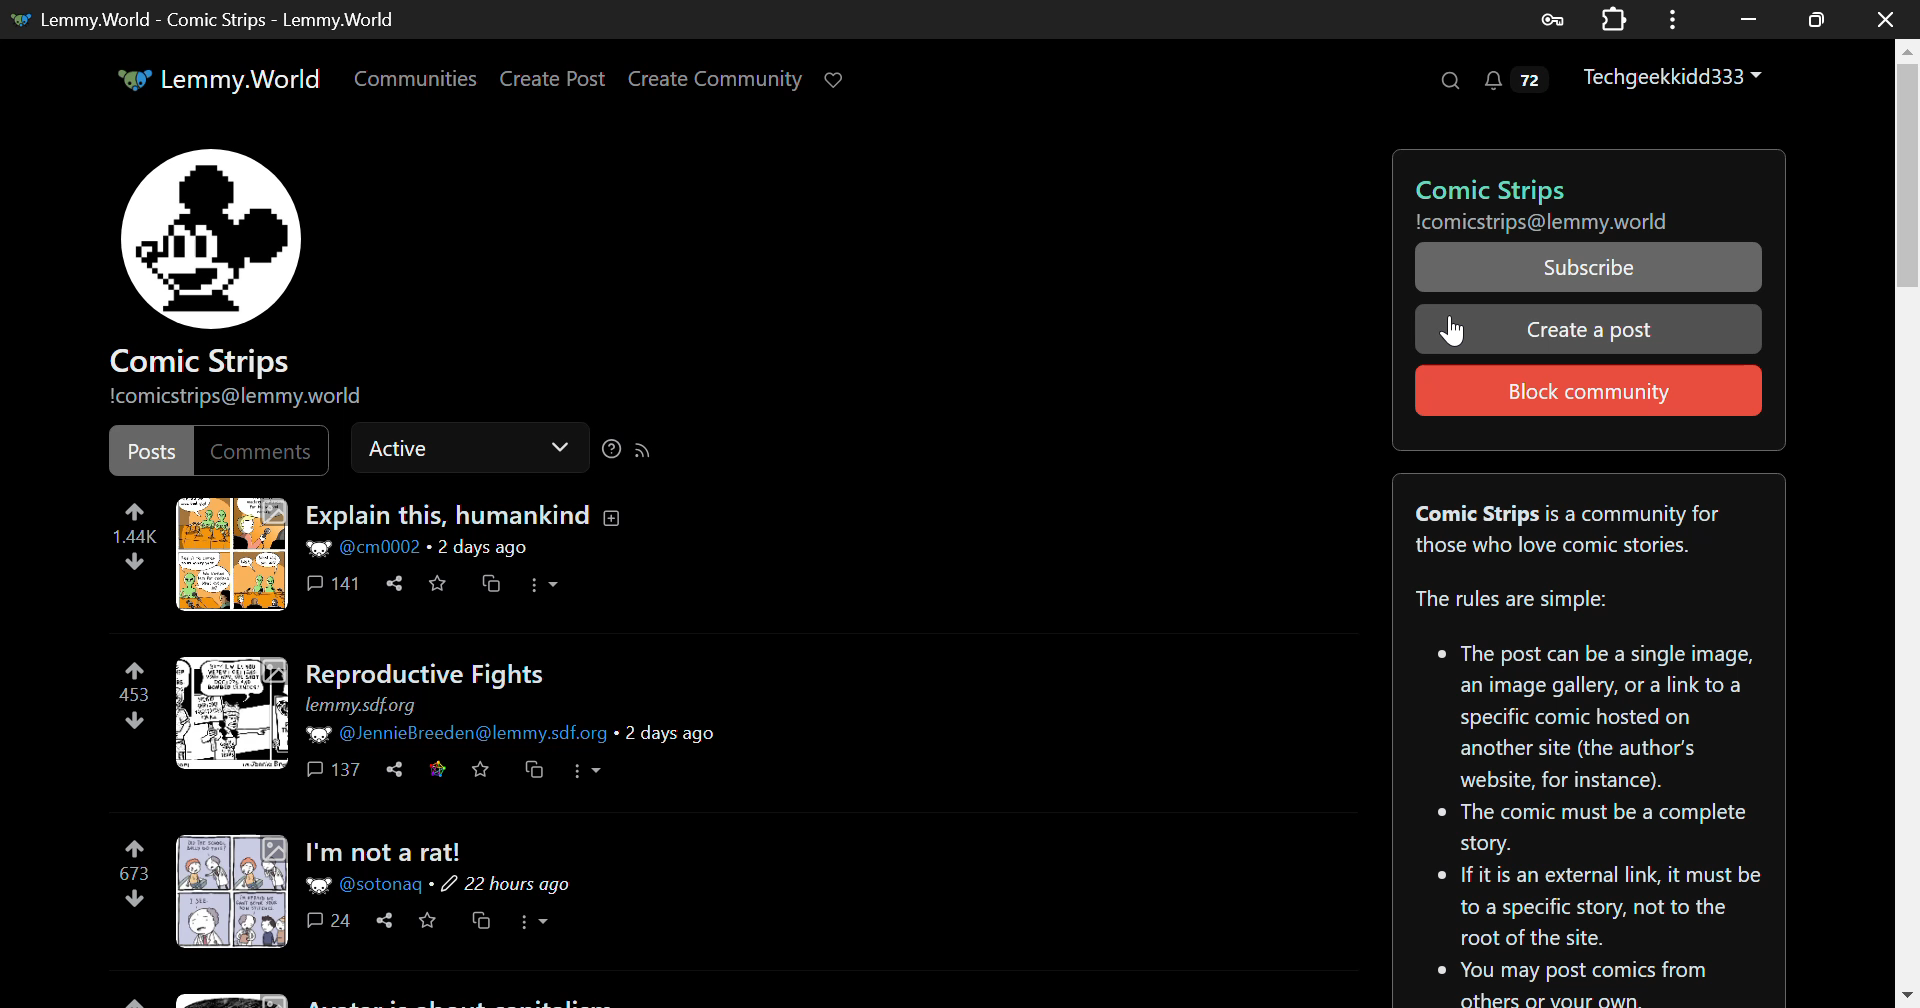 The height and width of the screenshot is (1008, 1920). I want to click on Lemmy.World, so click(218, 79).